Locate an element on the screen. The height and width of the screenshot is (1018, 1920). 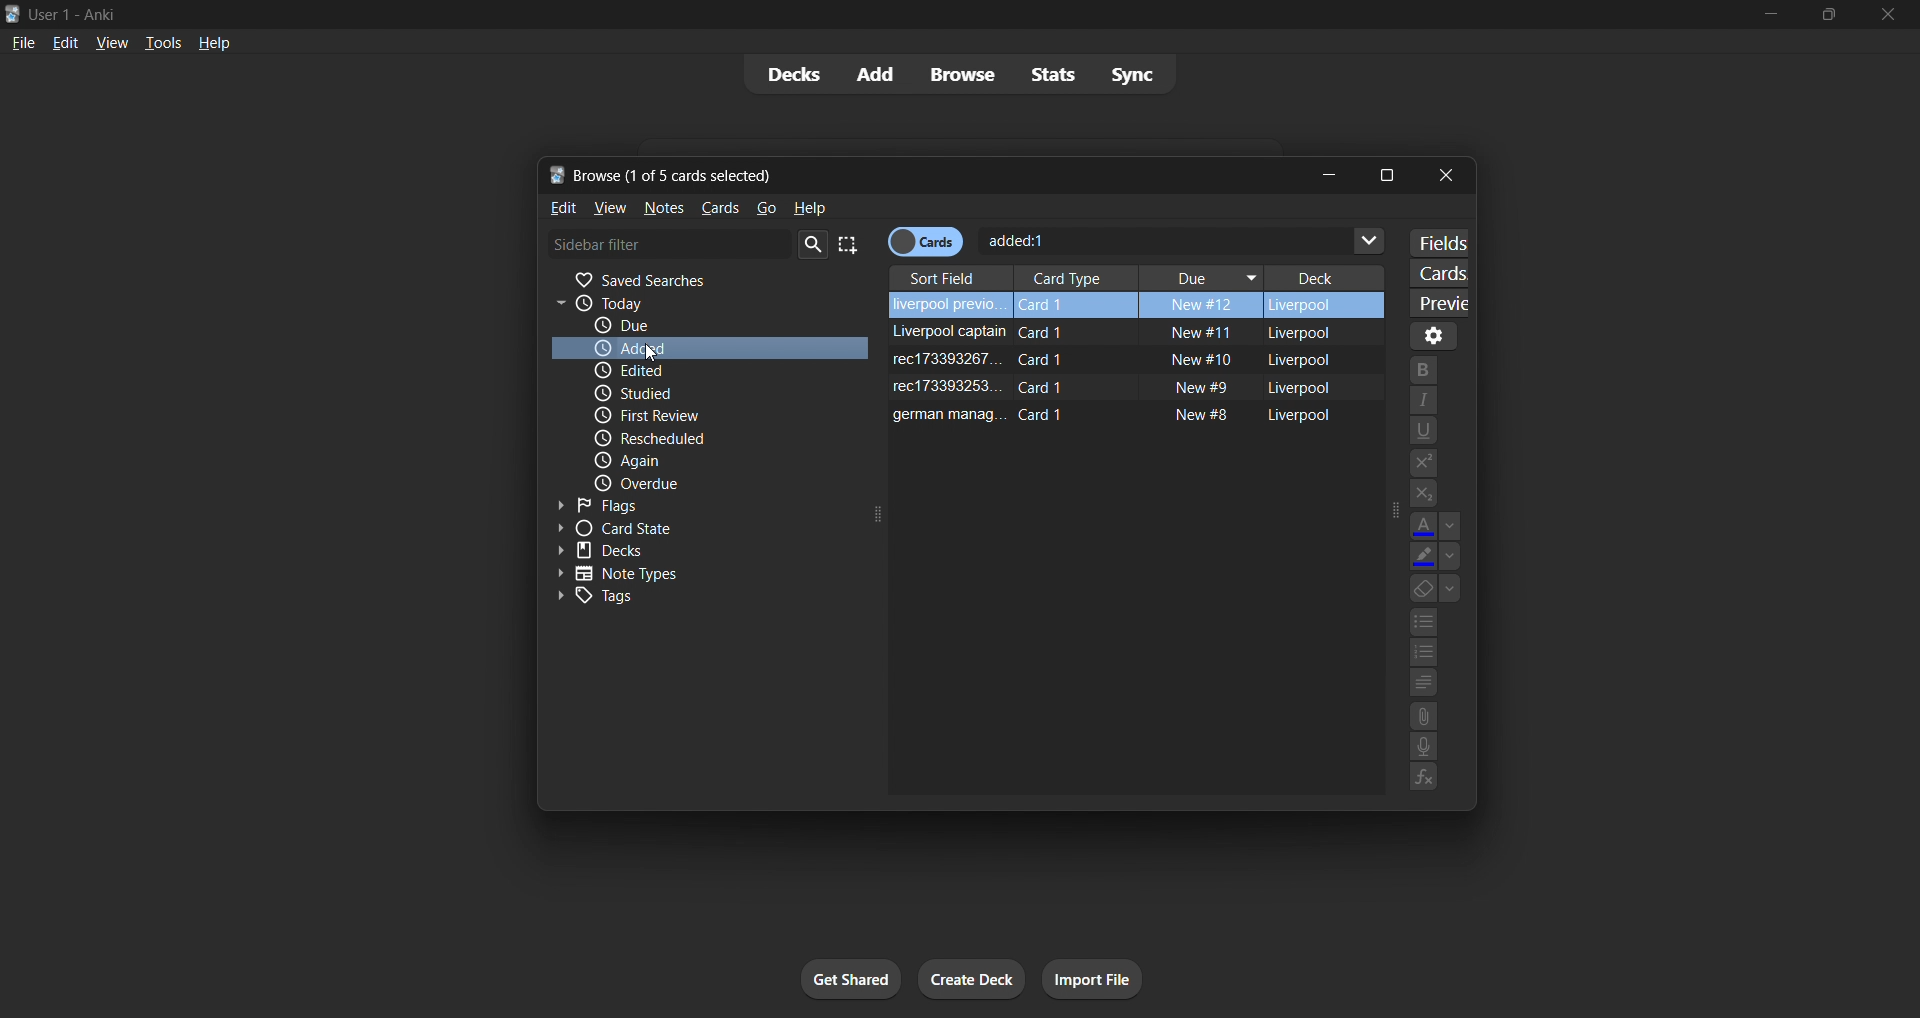
studied is located at coordinates (695, 392).